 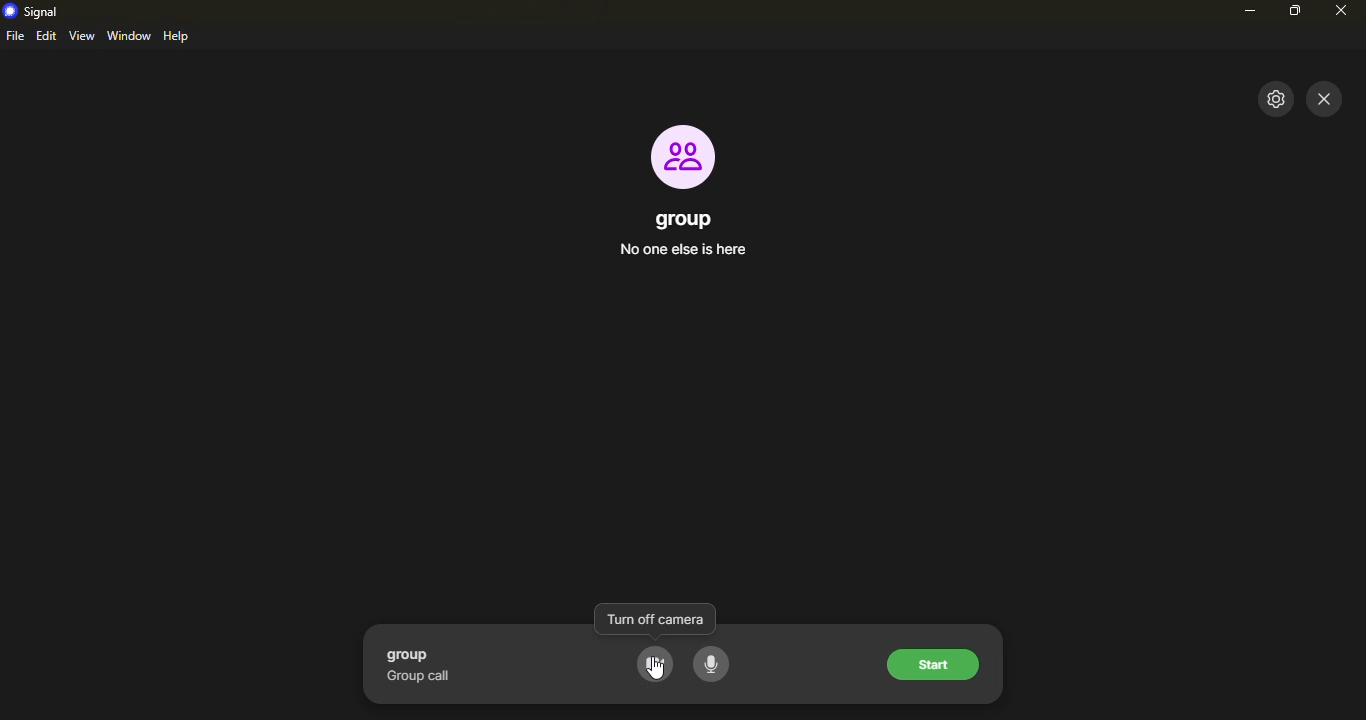 What do you see at coordinates (179, 36) in the screenshot?
I see `help` at bounding box center [179, 36].